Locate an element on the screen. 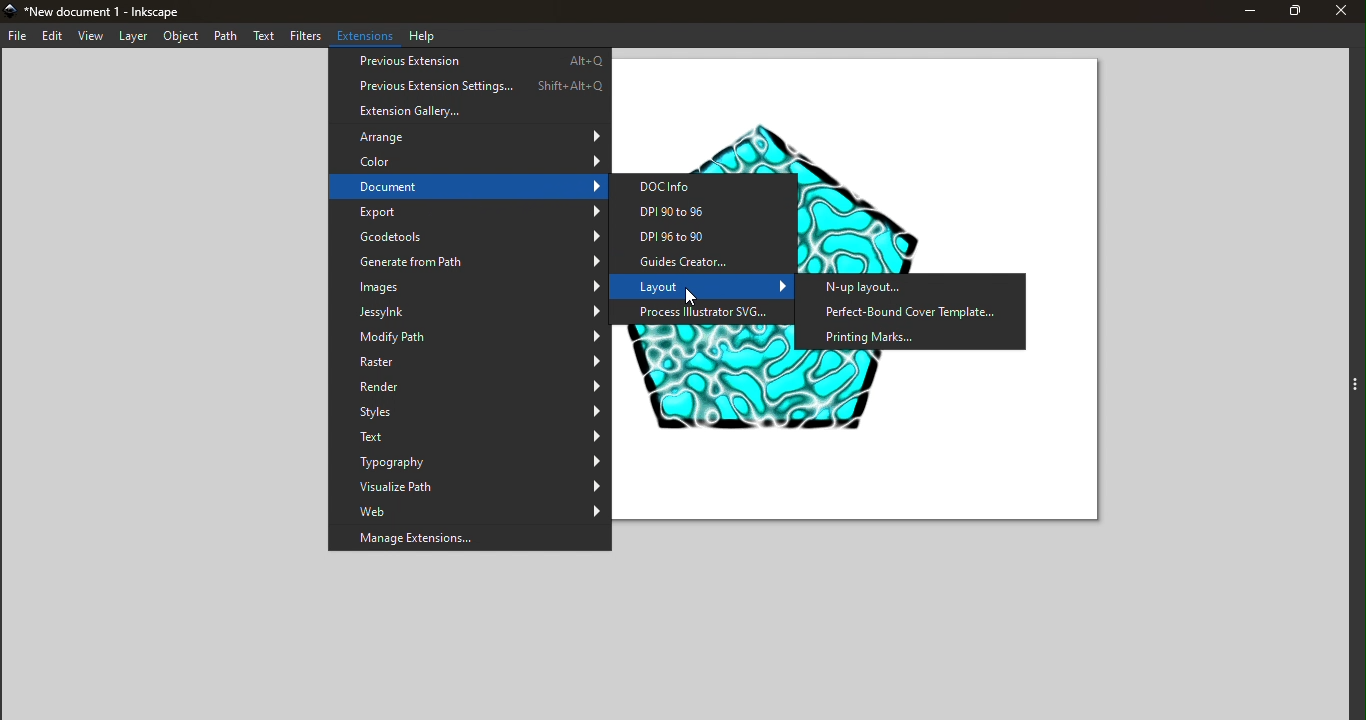 This screenshot has height=720, width=1366. Maximize is located at coordinates (1286, 11).